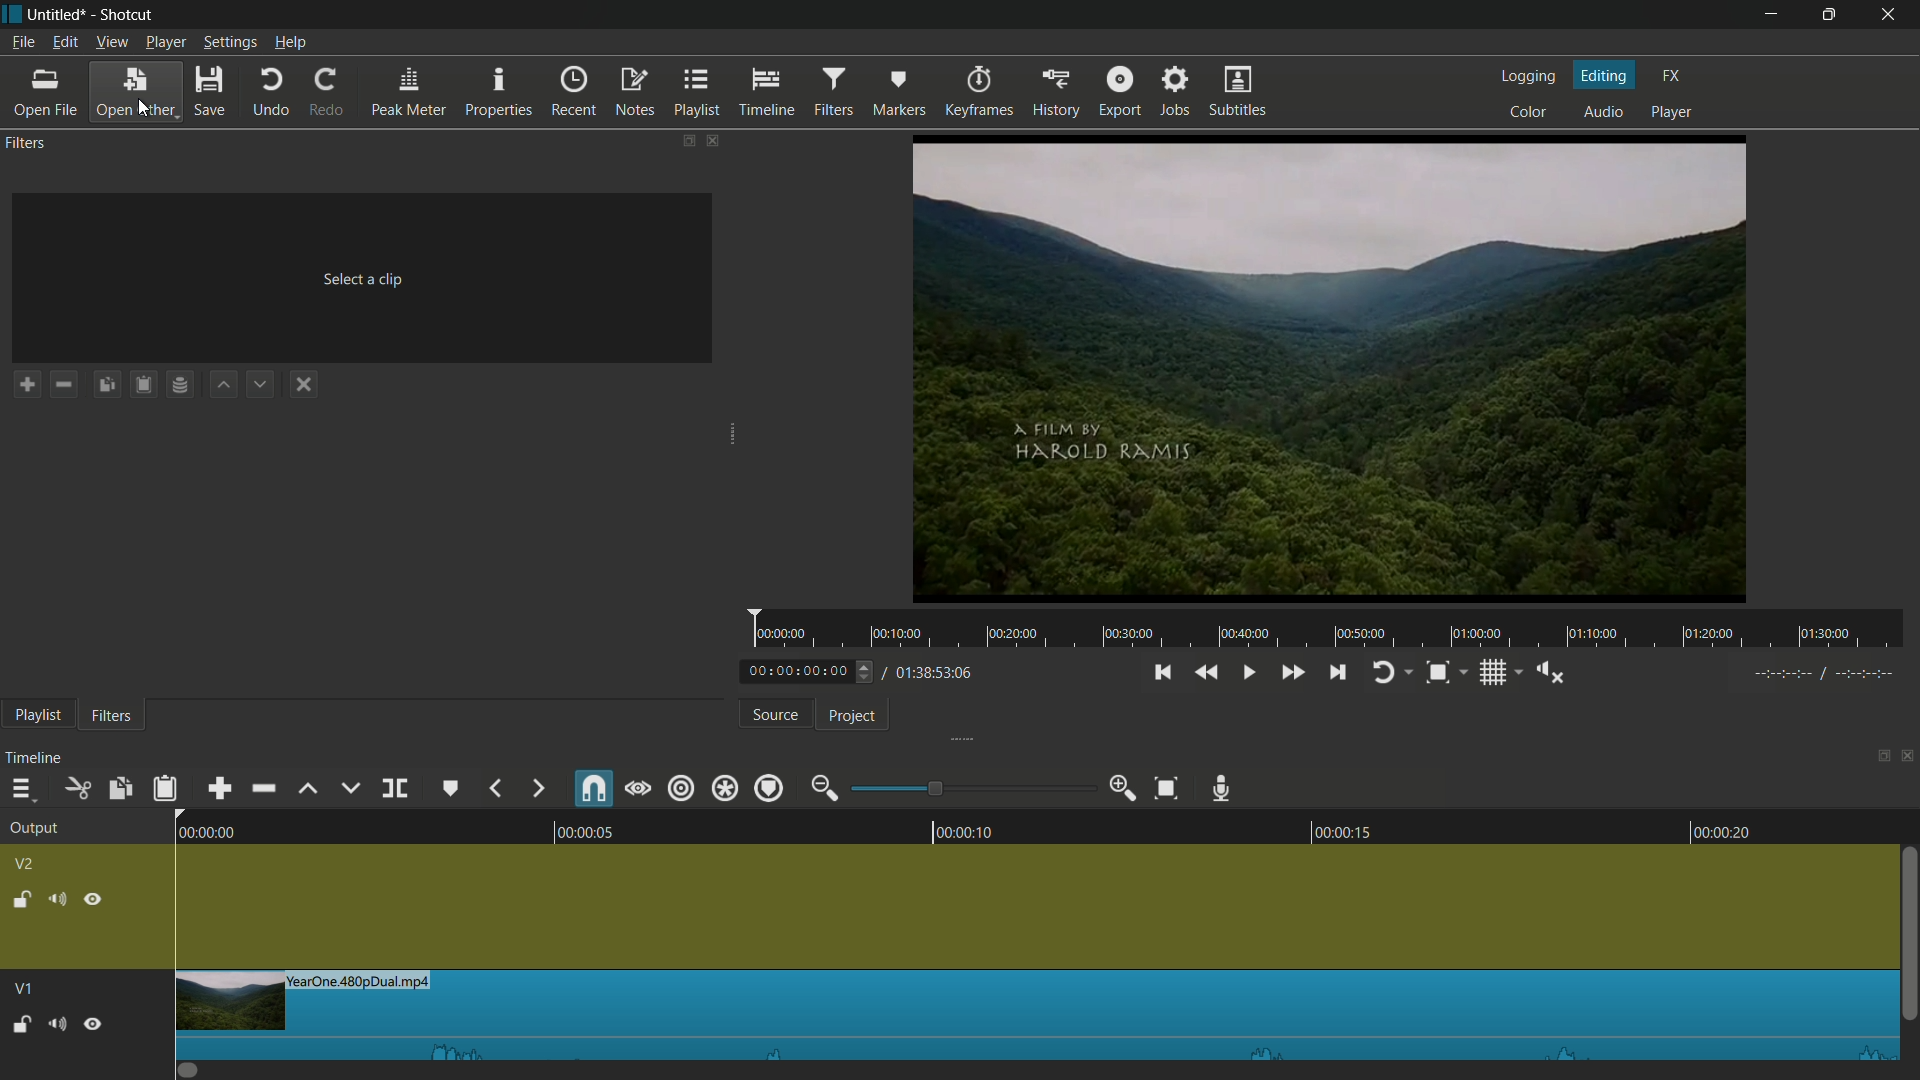  What do you see at coordinates (94, 1022) in the screenshot?
I see `Pause` at bounding box center [94, 1022].